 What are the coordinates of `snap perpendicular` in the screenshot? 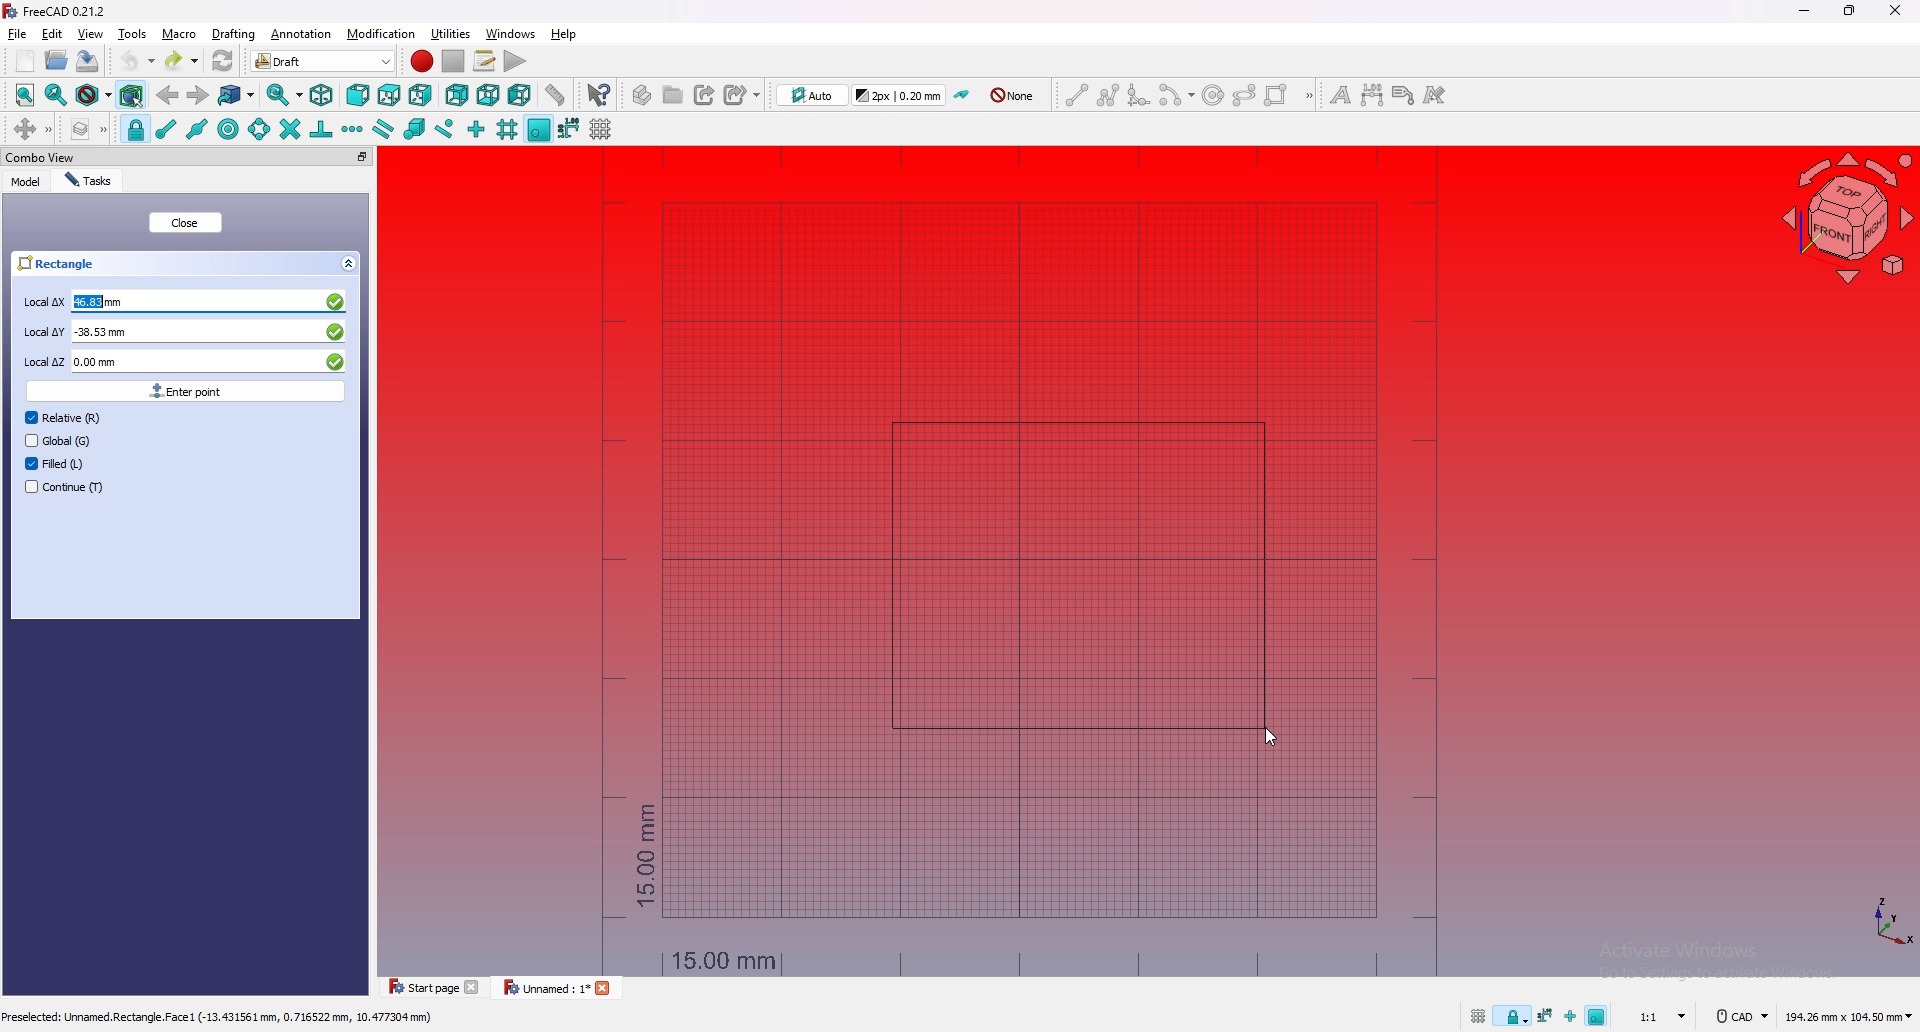 It's located at (321, 130).